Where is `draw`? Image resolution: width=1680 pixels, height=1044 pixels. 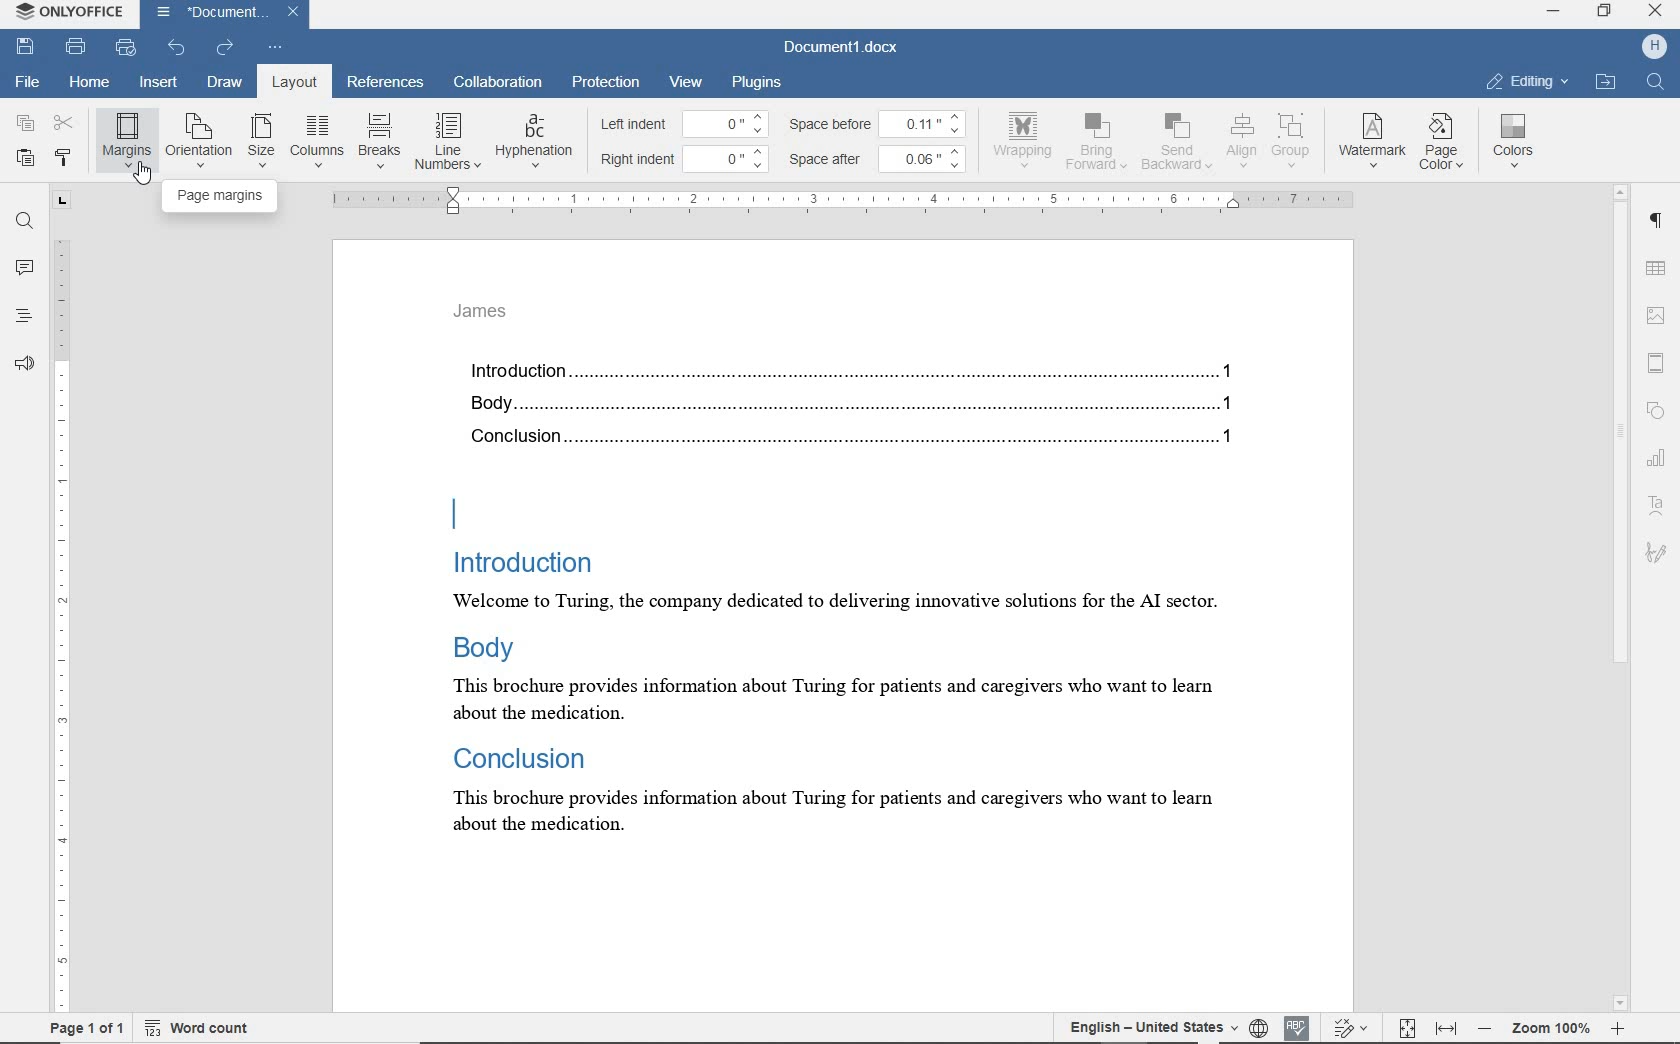 draw is located at coordinates (225, 81).